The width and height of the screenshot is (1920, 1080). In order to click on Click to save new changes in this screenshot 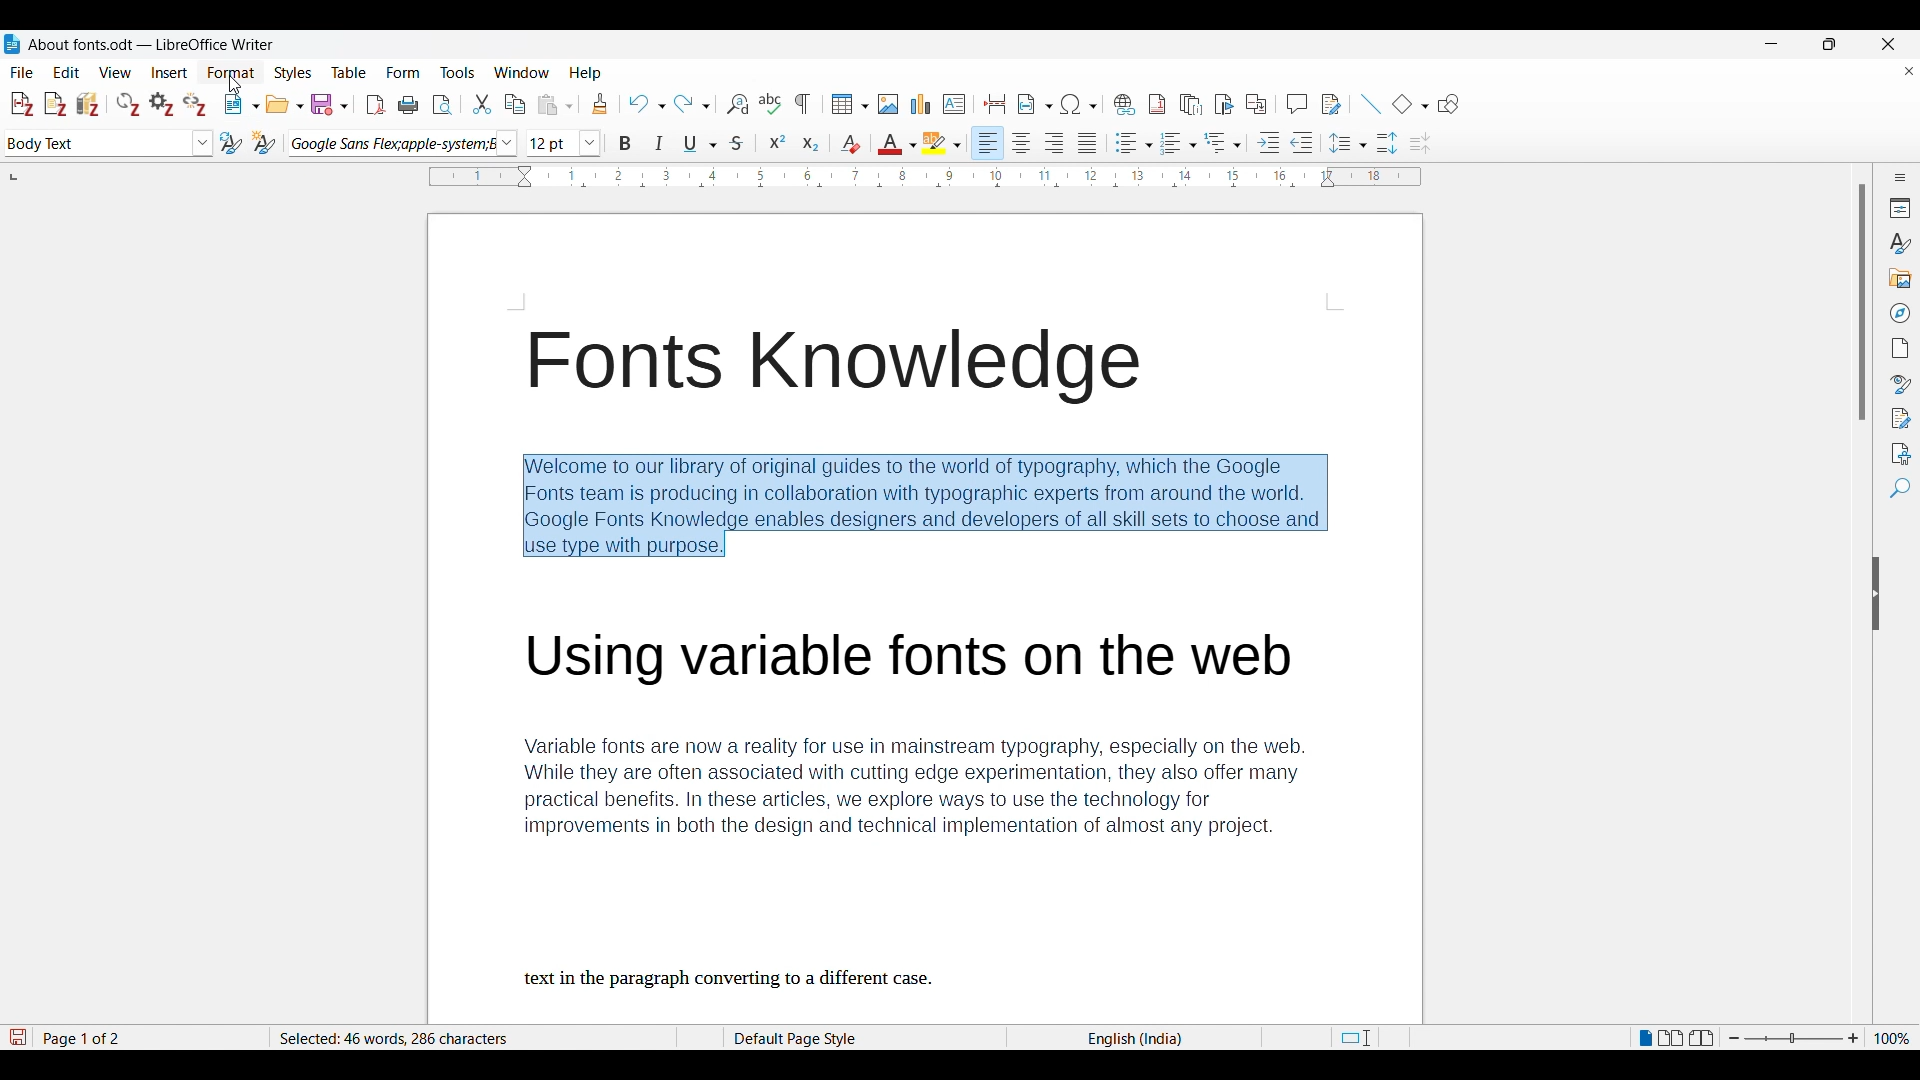, I will do `click(17, 1037)`.